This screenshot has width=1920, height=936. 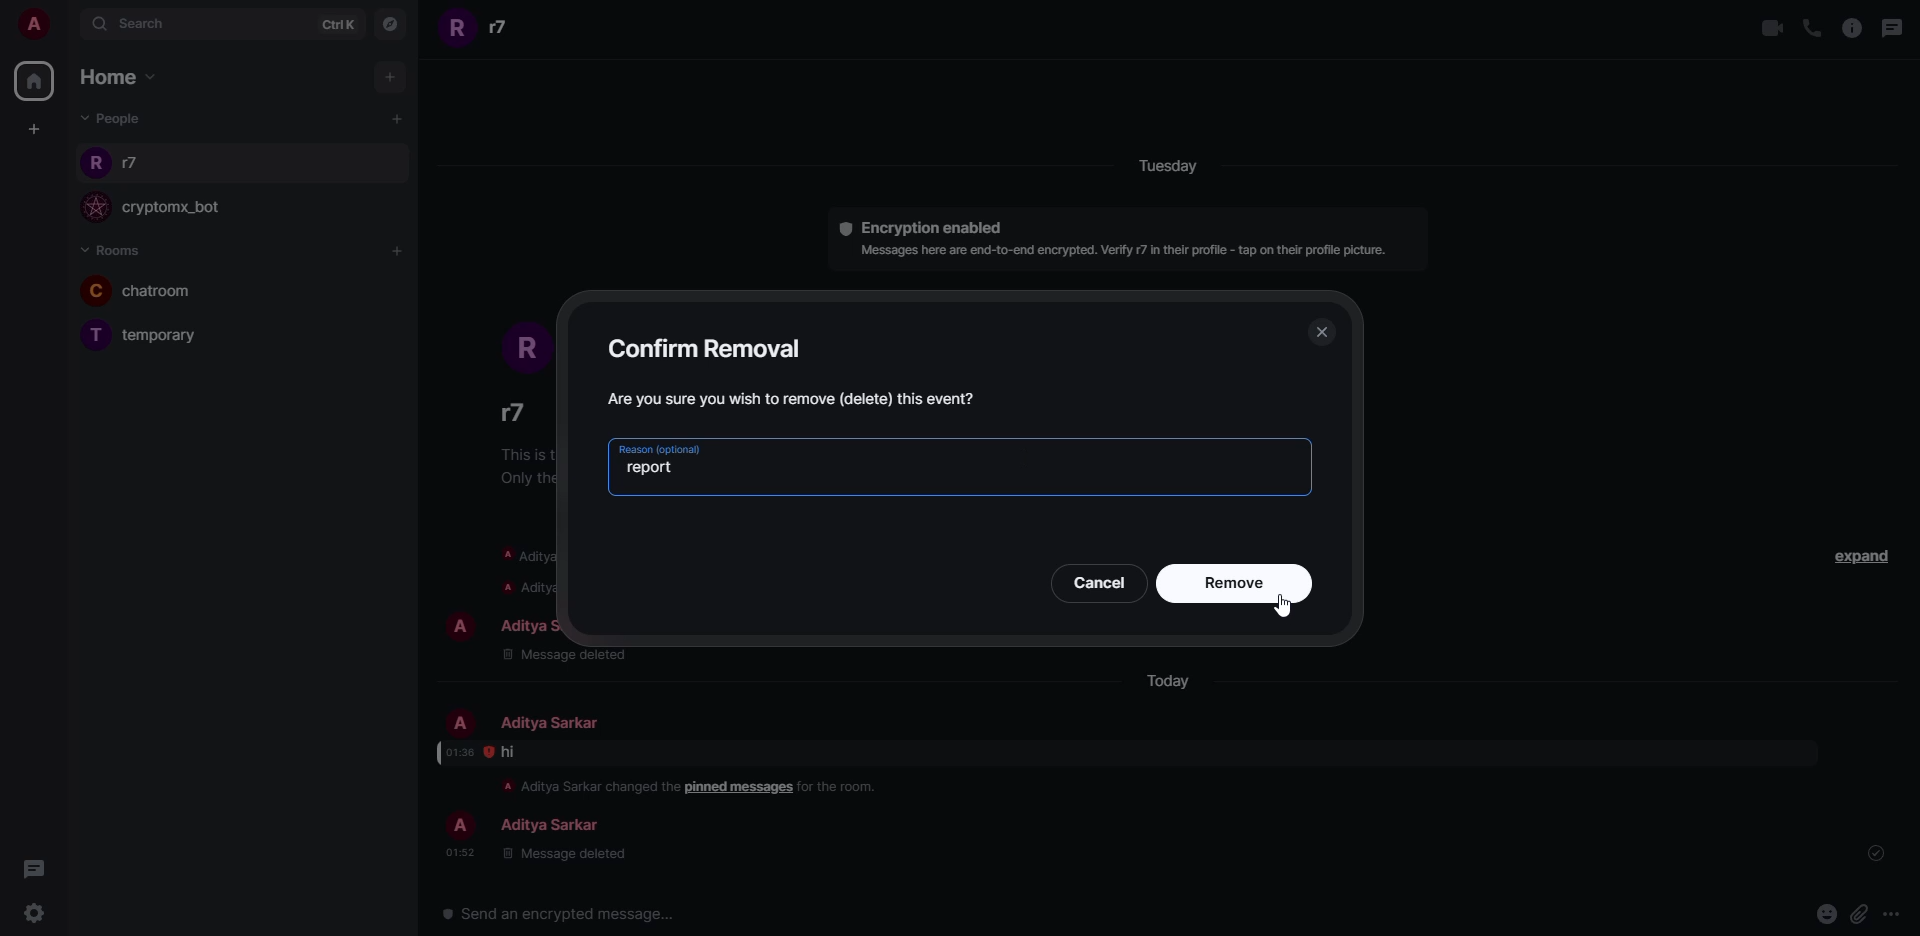 What do you see at coordinates (326, 23) in the screenshot?
I see `ctrlK` at bounding box center [326, 23].